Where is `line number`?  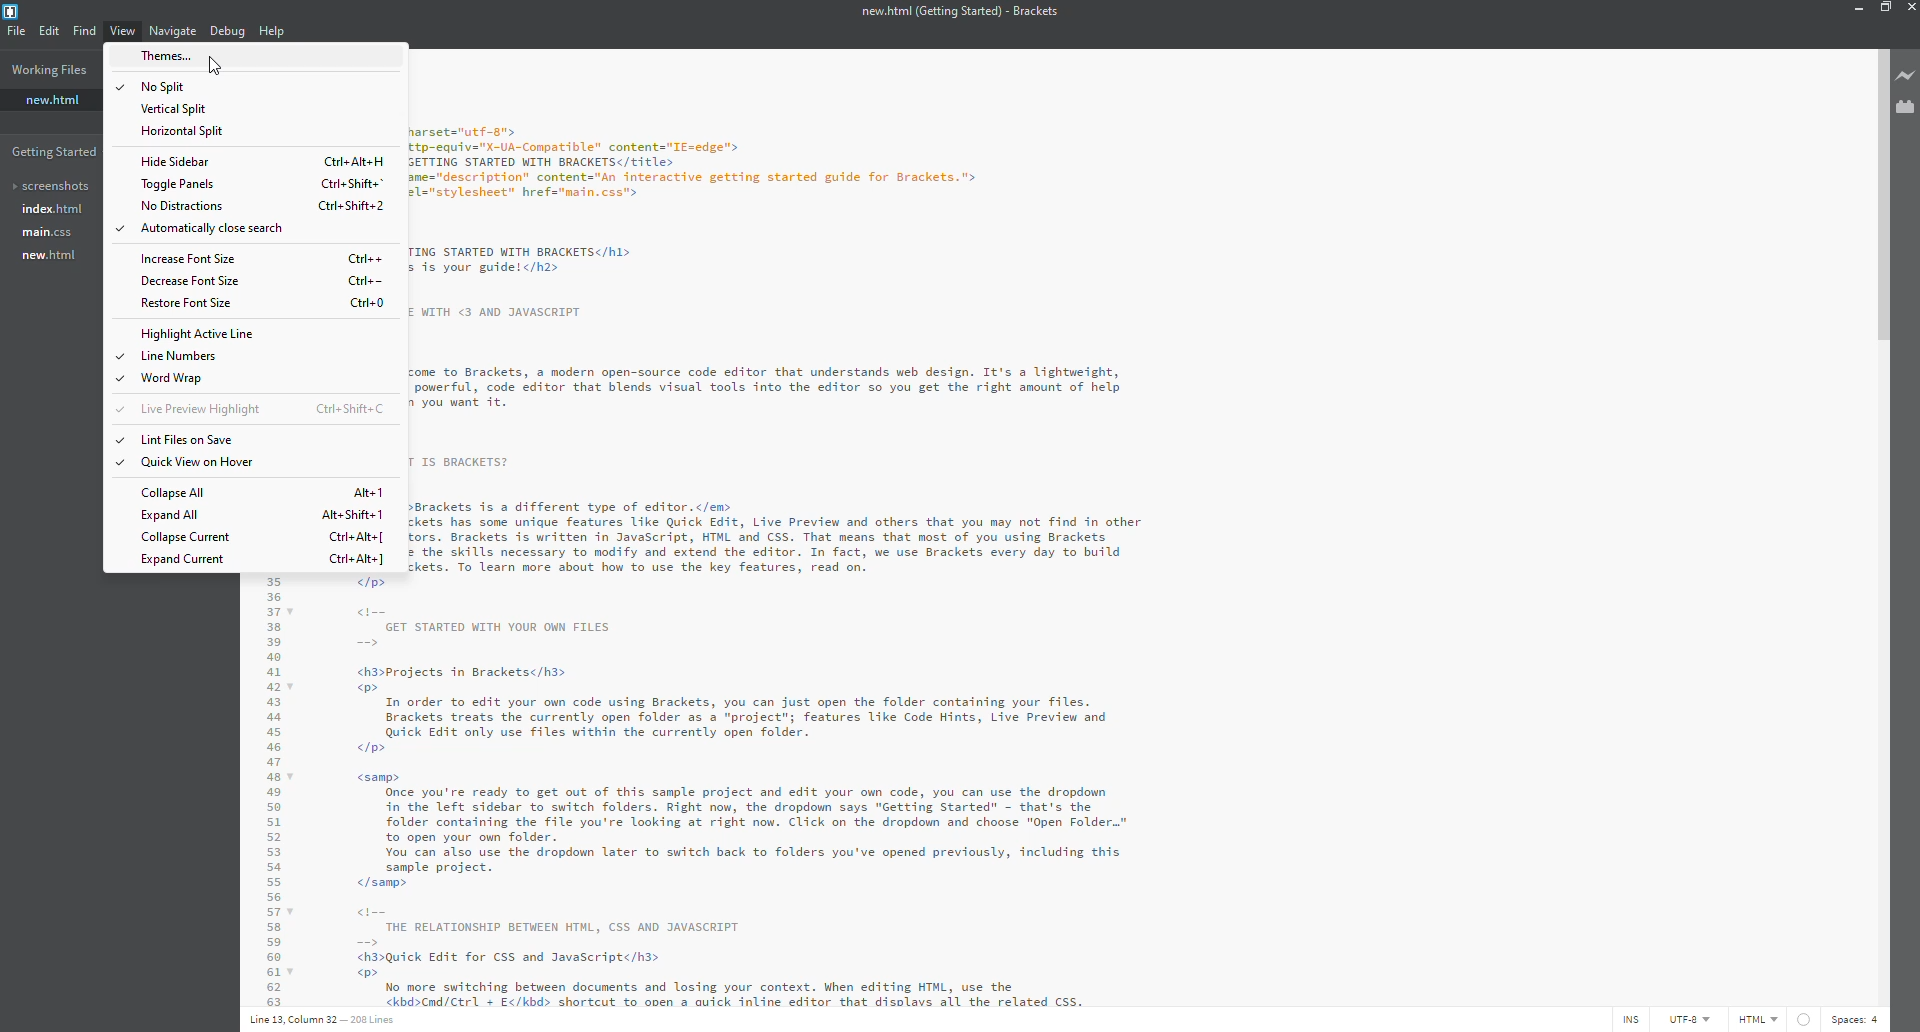 line number is located at coordinates (325, 1019).